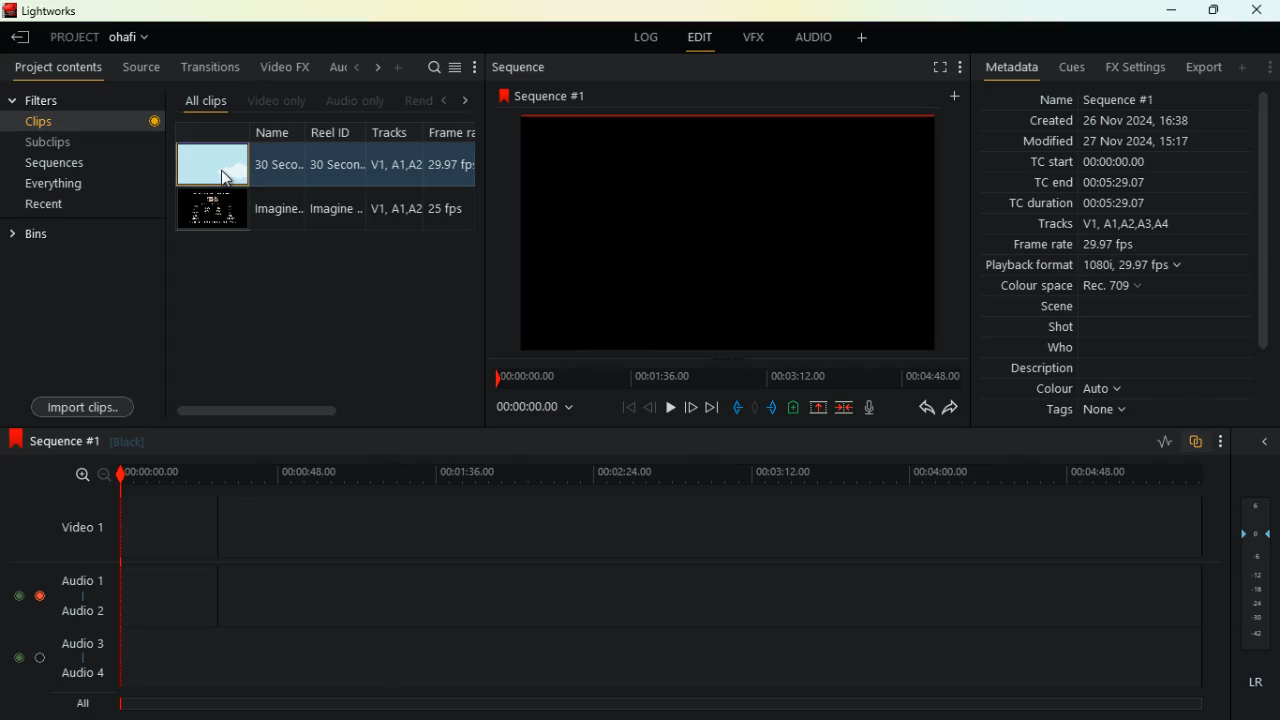  I want to click on button, so click(155, 123).